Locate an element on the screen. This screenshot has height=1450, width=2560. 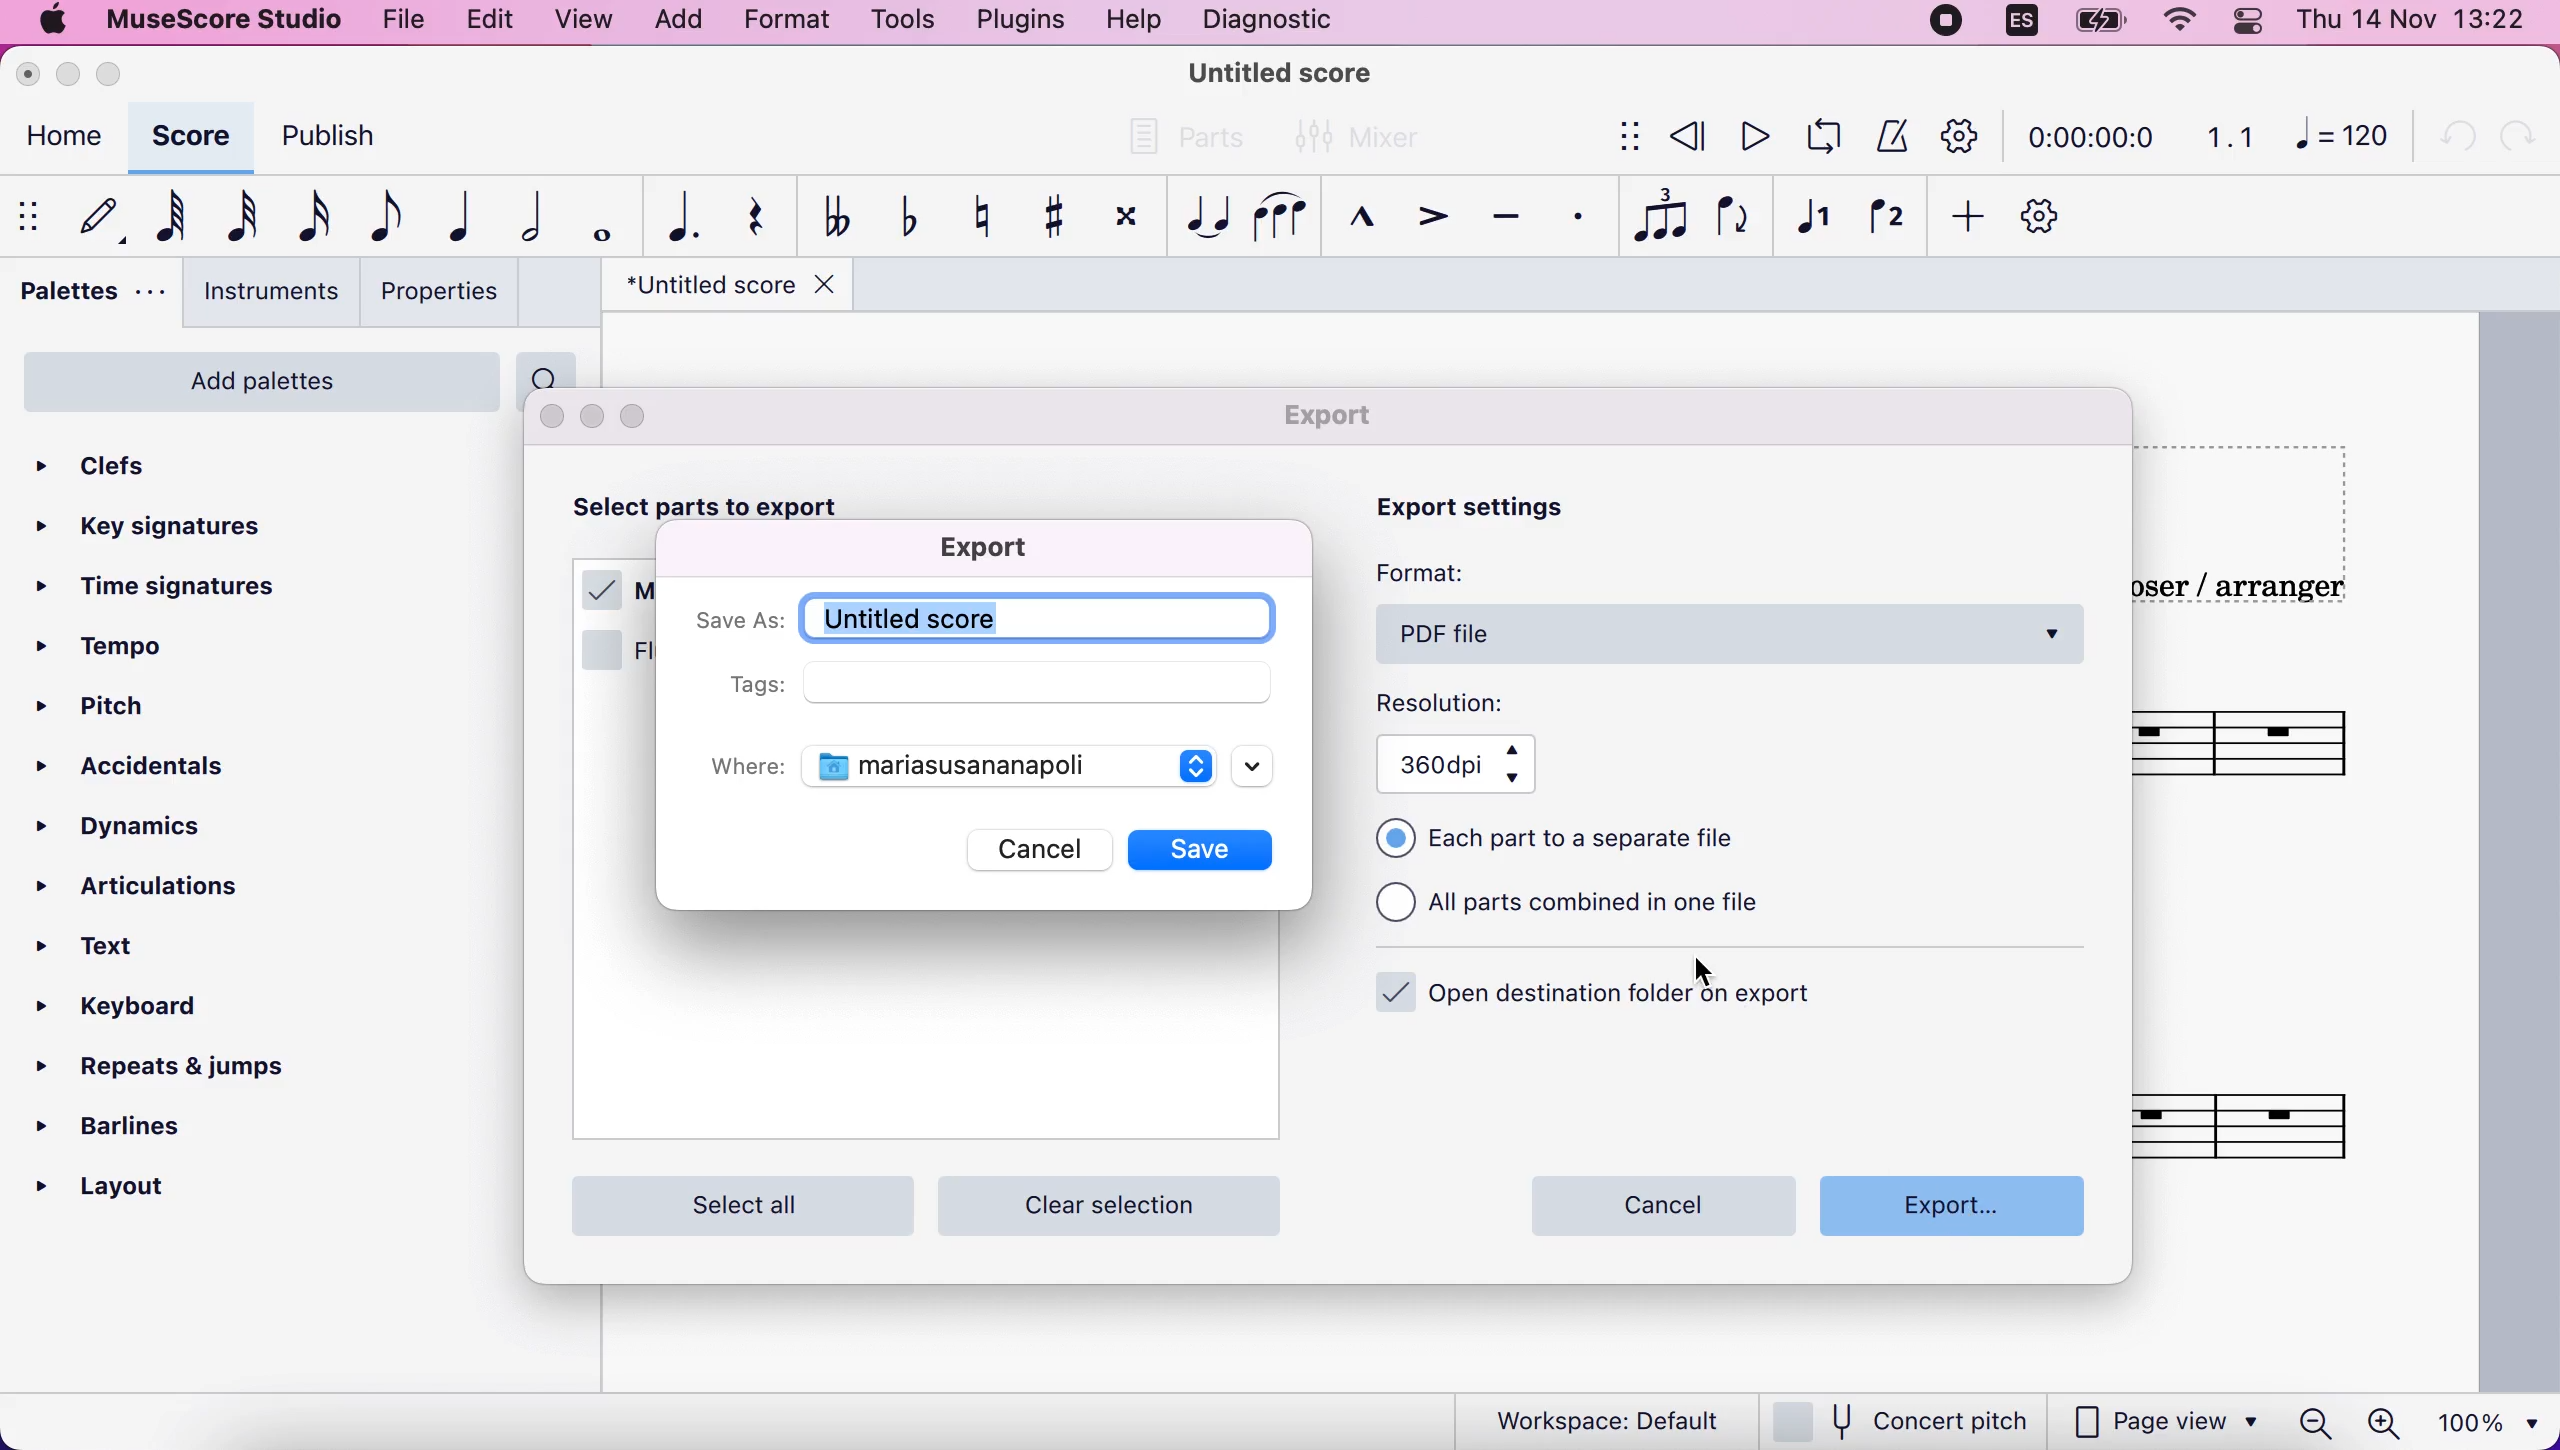
maximize is located at coordinates (645, 416).